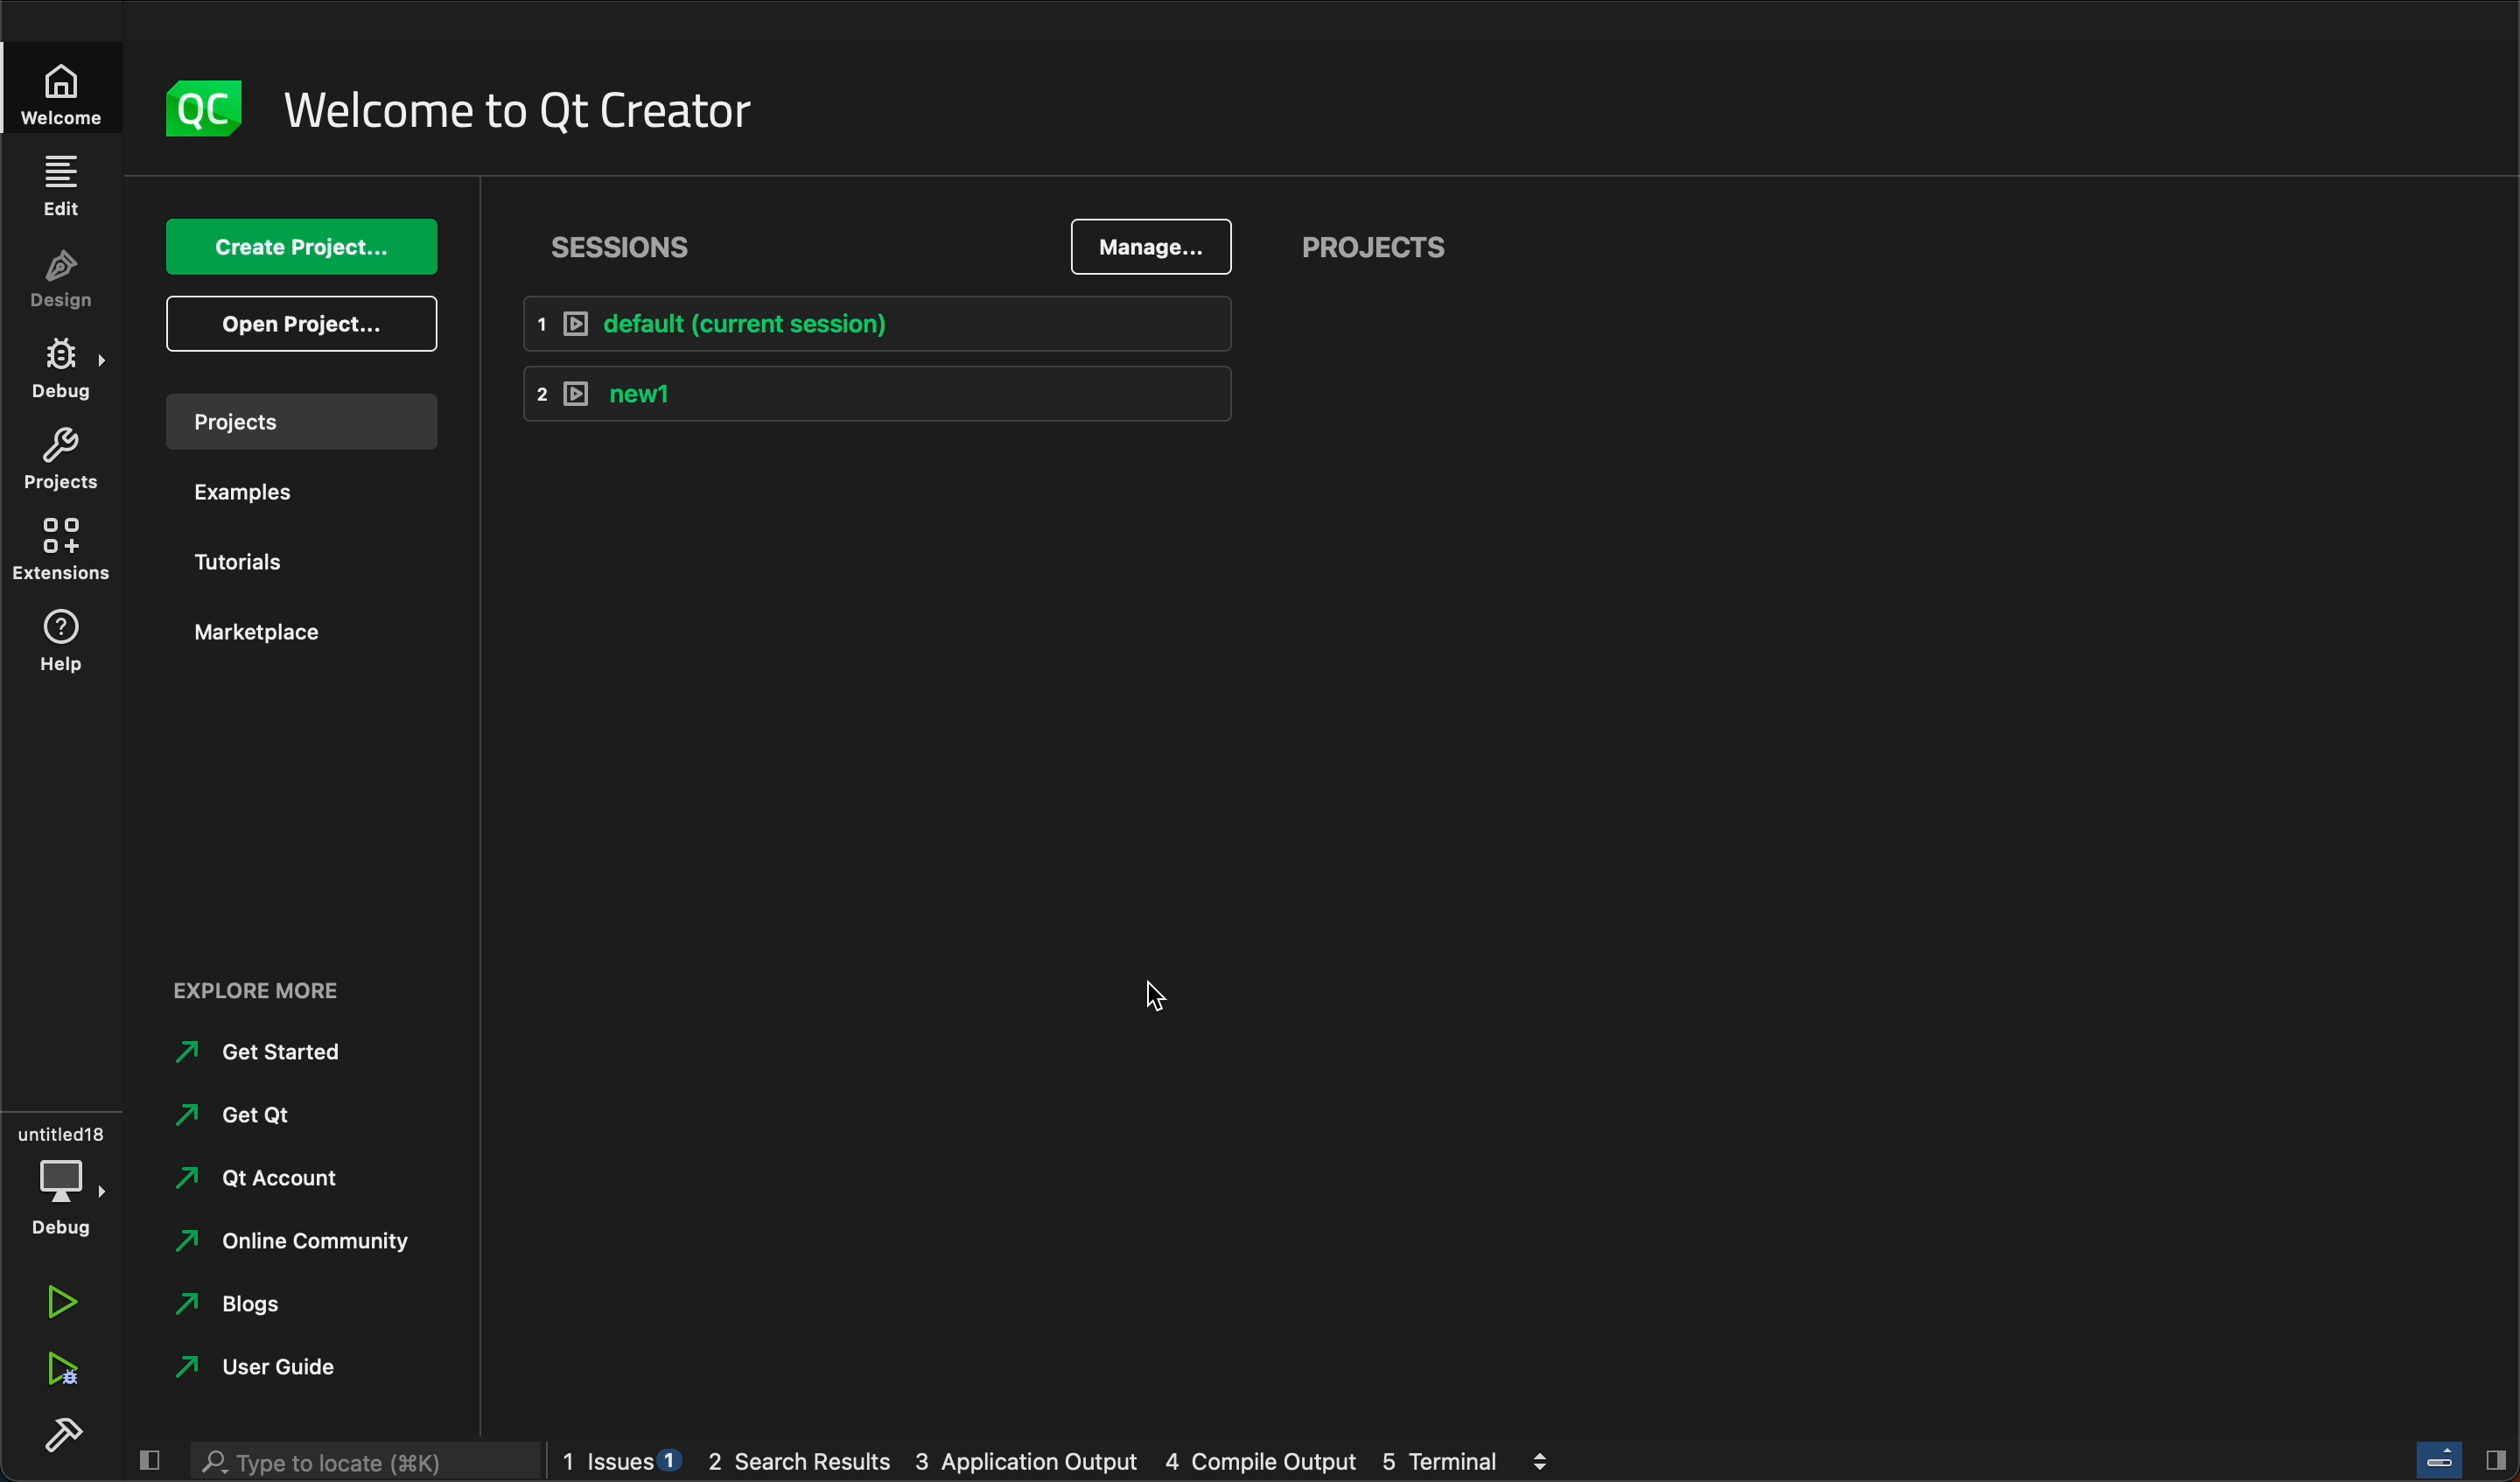  I want to click on debug, so click(60, 1176).